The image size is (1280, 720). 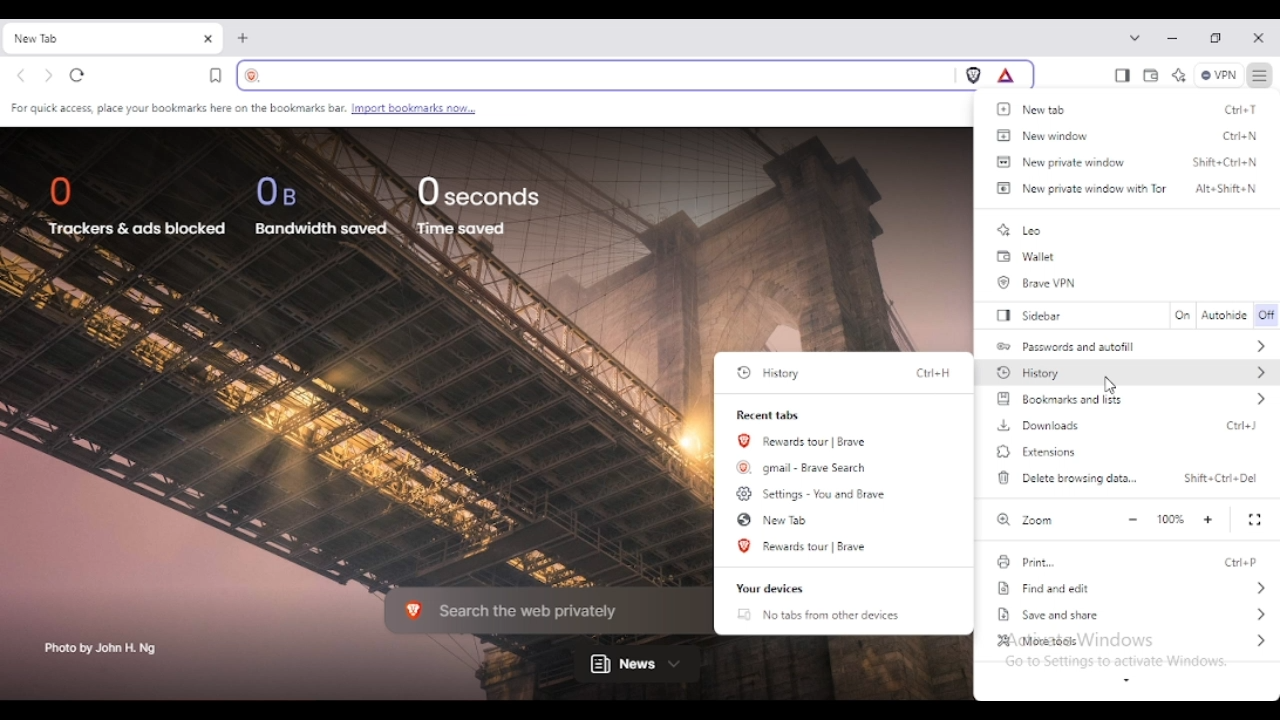 What do you see at coordinates (1133, 345) in the screenshot?
I see `passwords and autofill` at bounding box center [1133, 345].